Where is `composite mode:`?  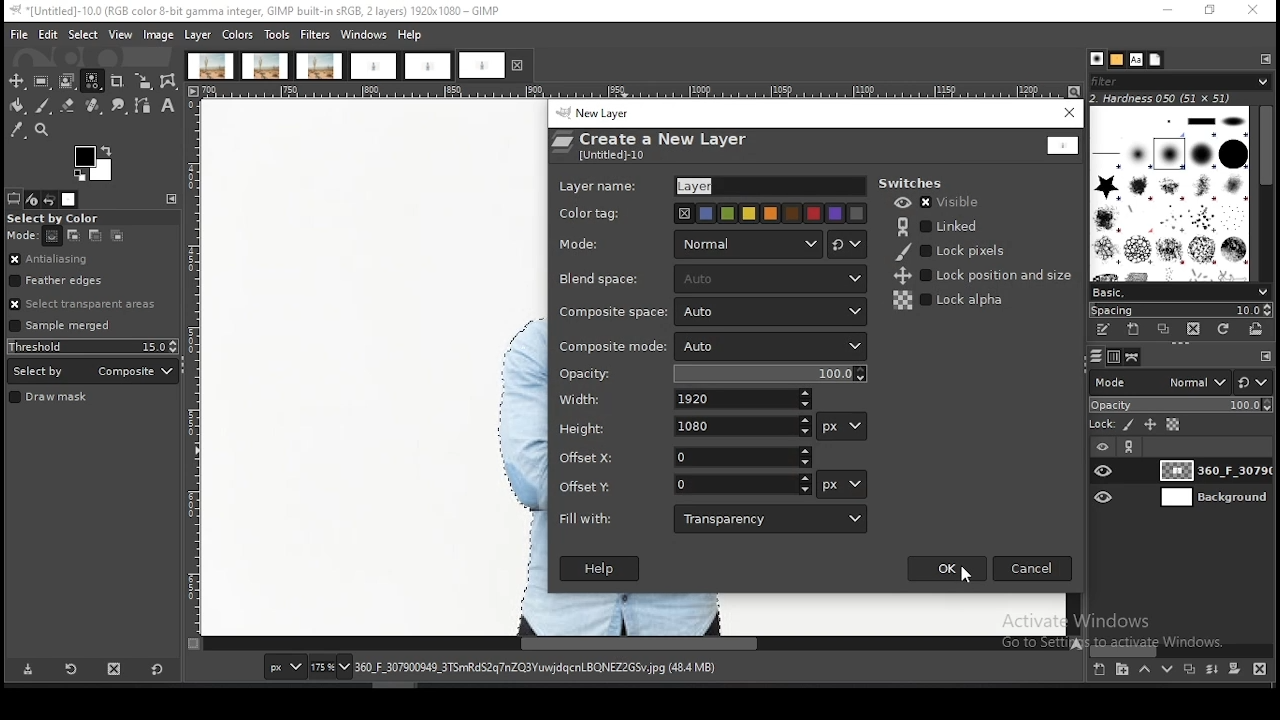 composite mode: is located at coordinates (613, 347).